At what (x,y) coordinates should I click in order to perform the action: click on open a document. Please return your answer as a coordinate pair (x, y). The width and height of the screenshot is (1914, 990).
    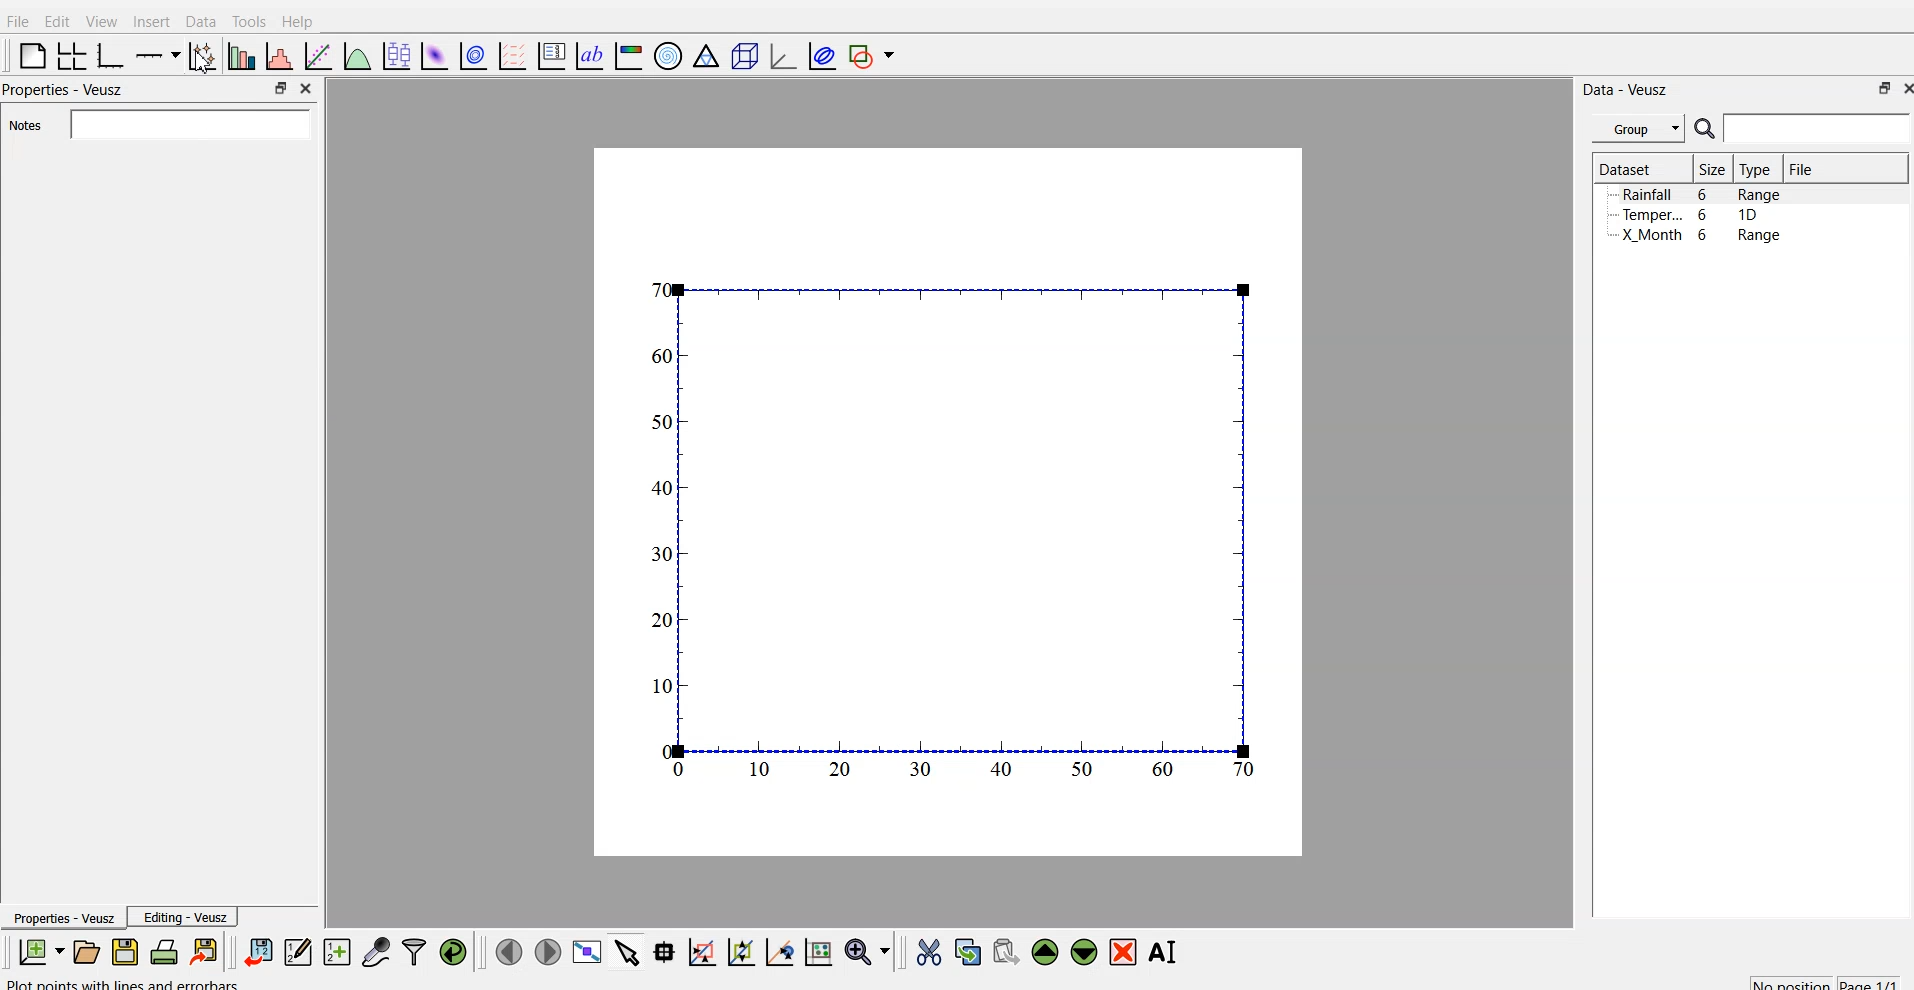
    Looking at the image, I should click on (85, 950).